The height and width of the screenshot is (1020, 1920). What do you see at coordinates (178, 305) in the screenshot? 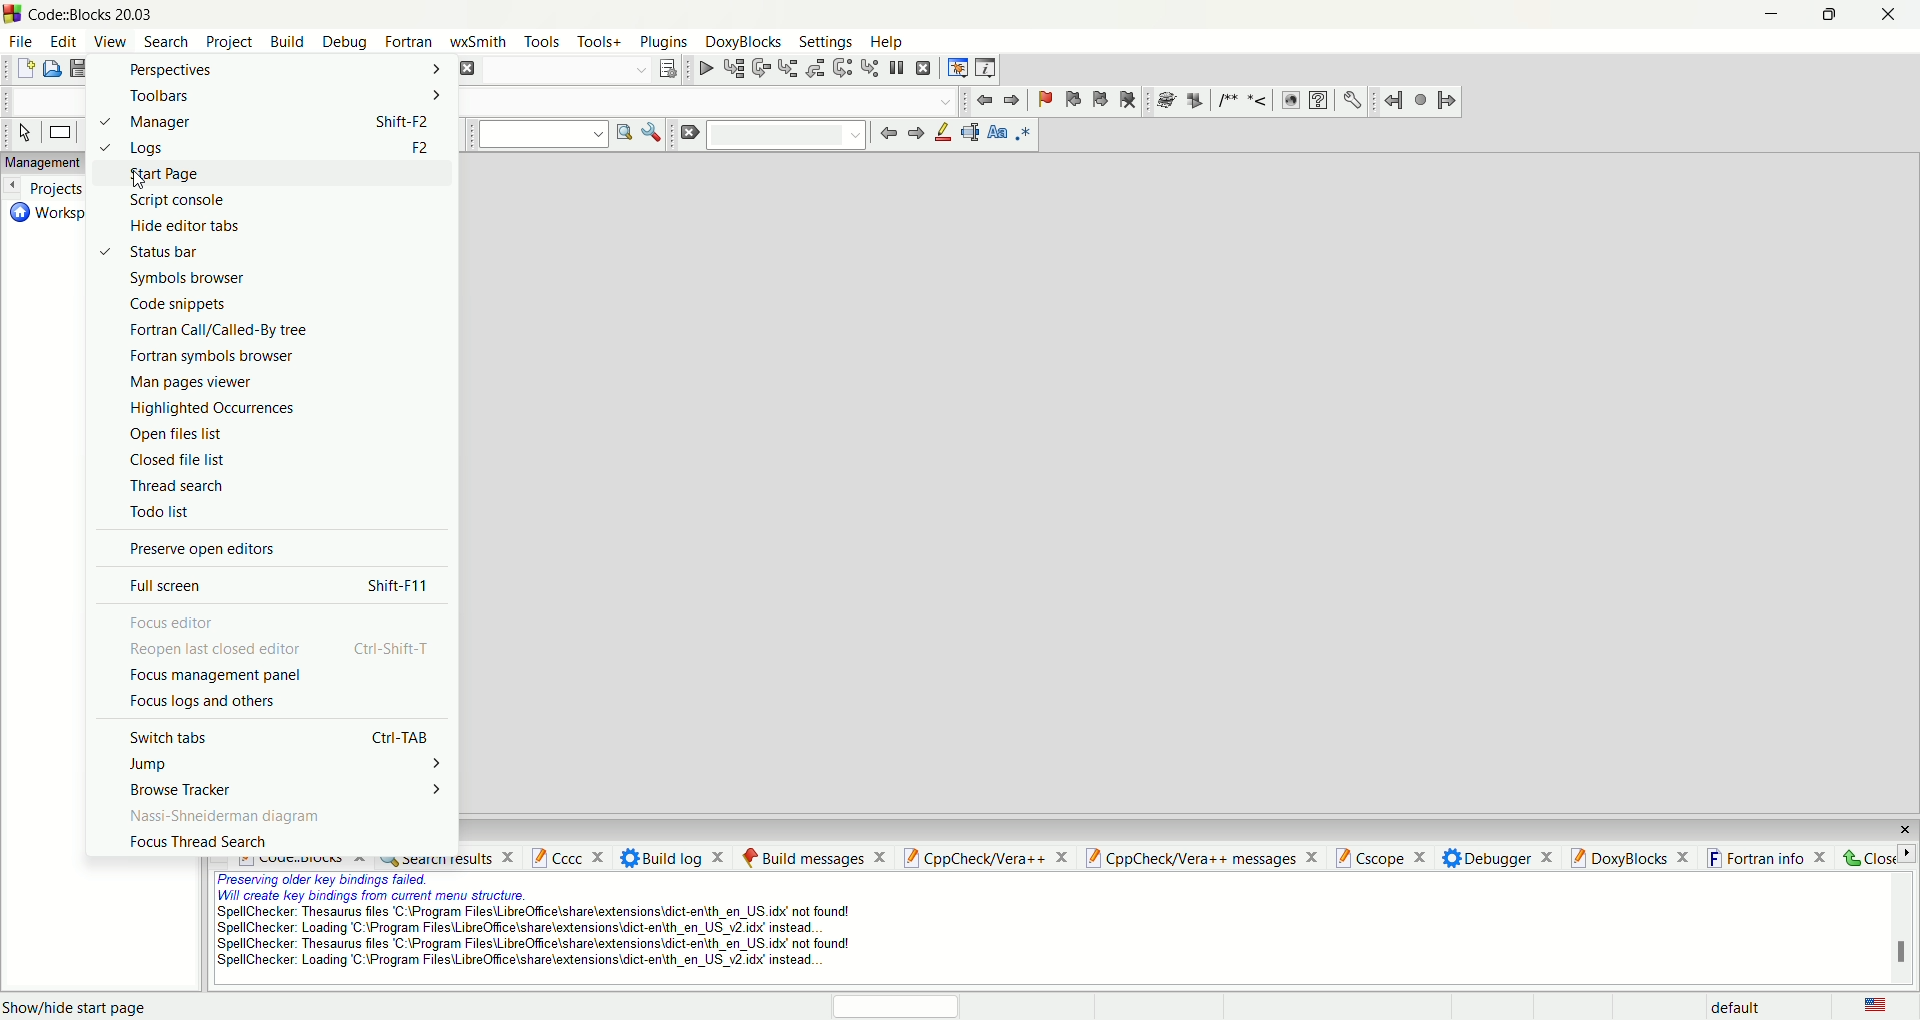
I see `code snippets` at bounding box center [178, 305].